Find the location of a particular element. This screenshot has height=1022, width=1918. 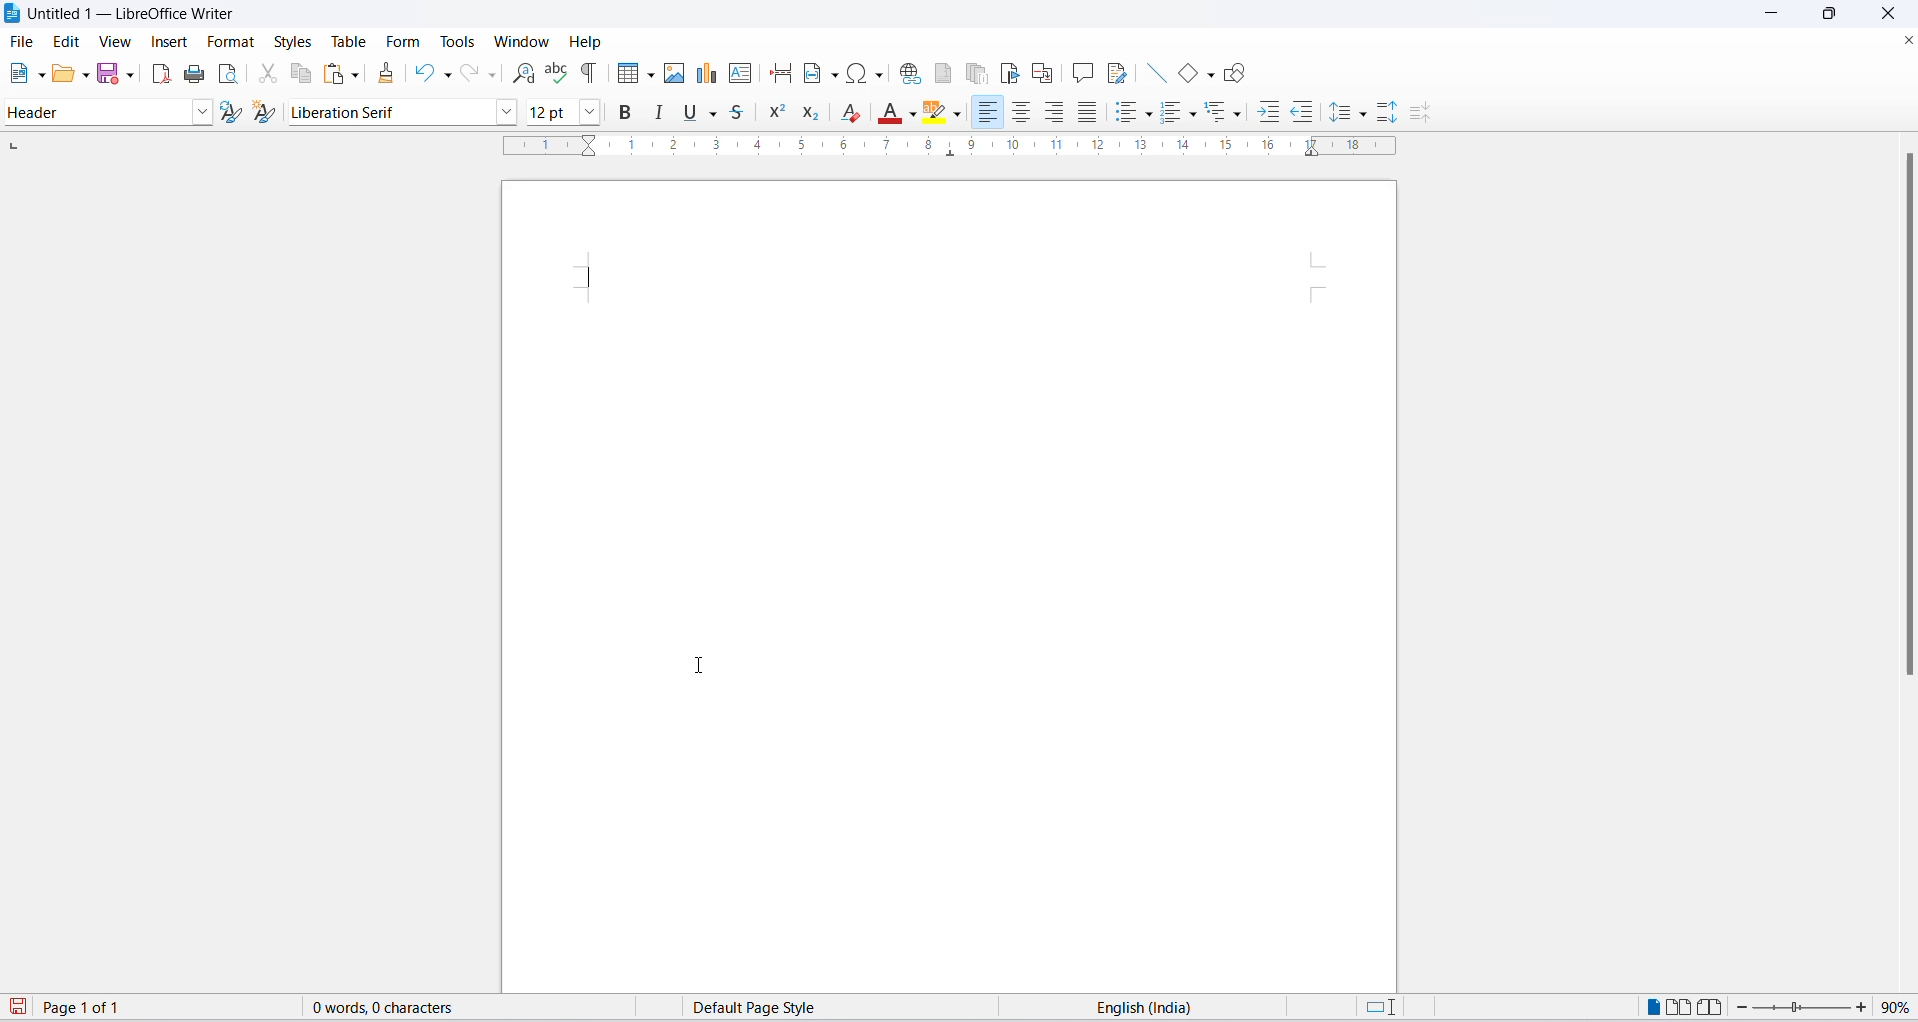

zoom percentage is located at coordinates (1899, 1007).